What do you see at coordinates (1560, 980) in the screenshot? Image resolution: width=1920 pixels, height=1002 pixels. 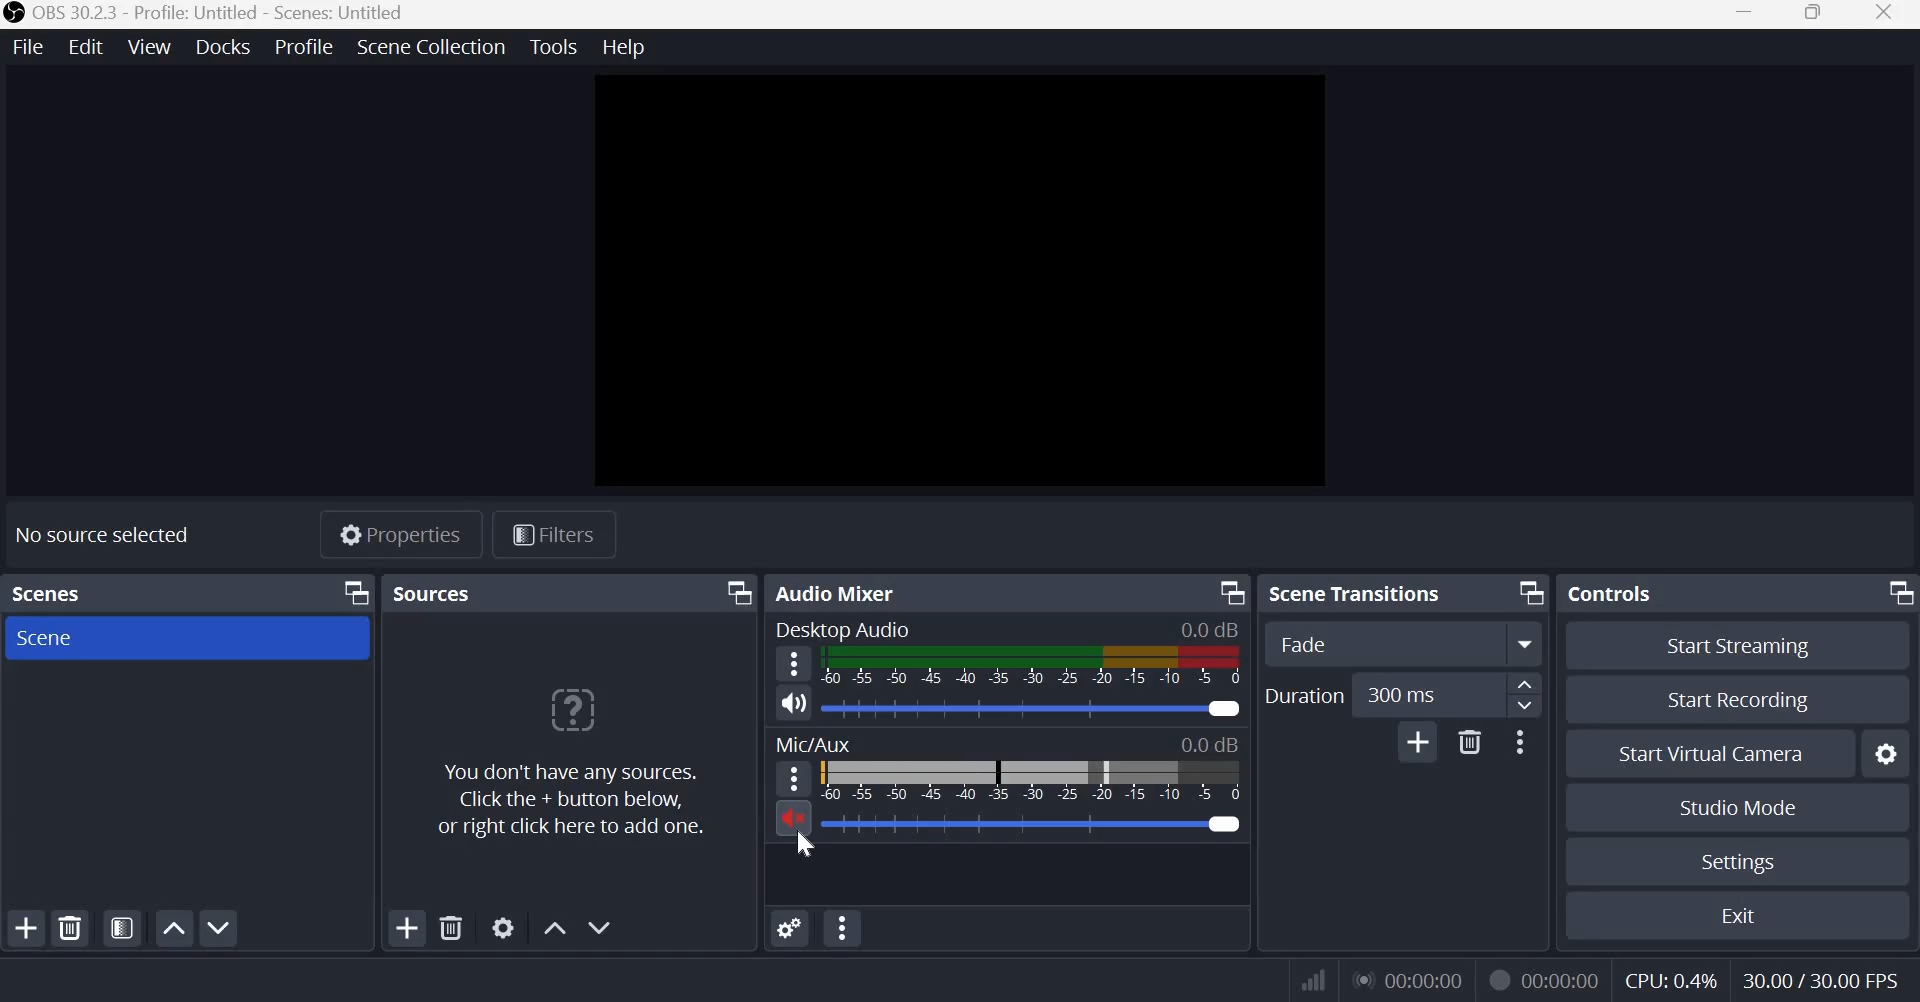 I see `00:00:00` at bounding box center [1560, 980].